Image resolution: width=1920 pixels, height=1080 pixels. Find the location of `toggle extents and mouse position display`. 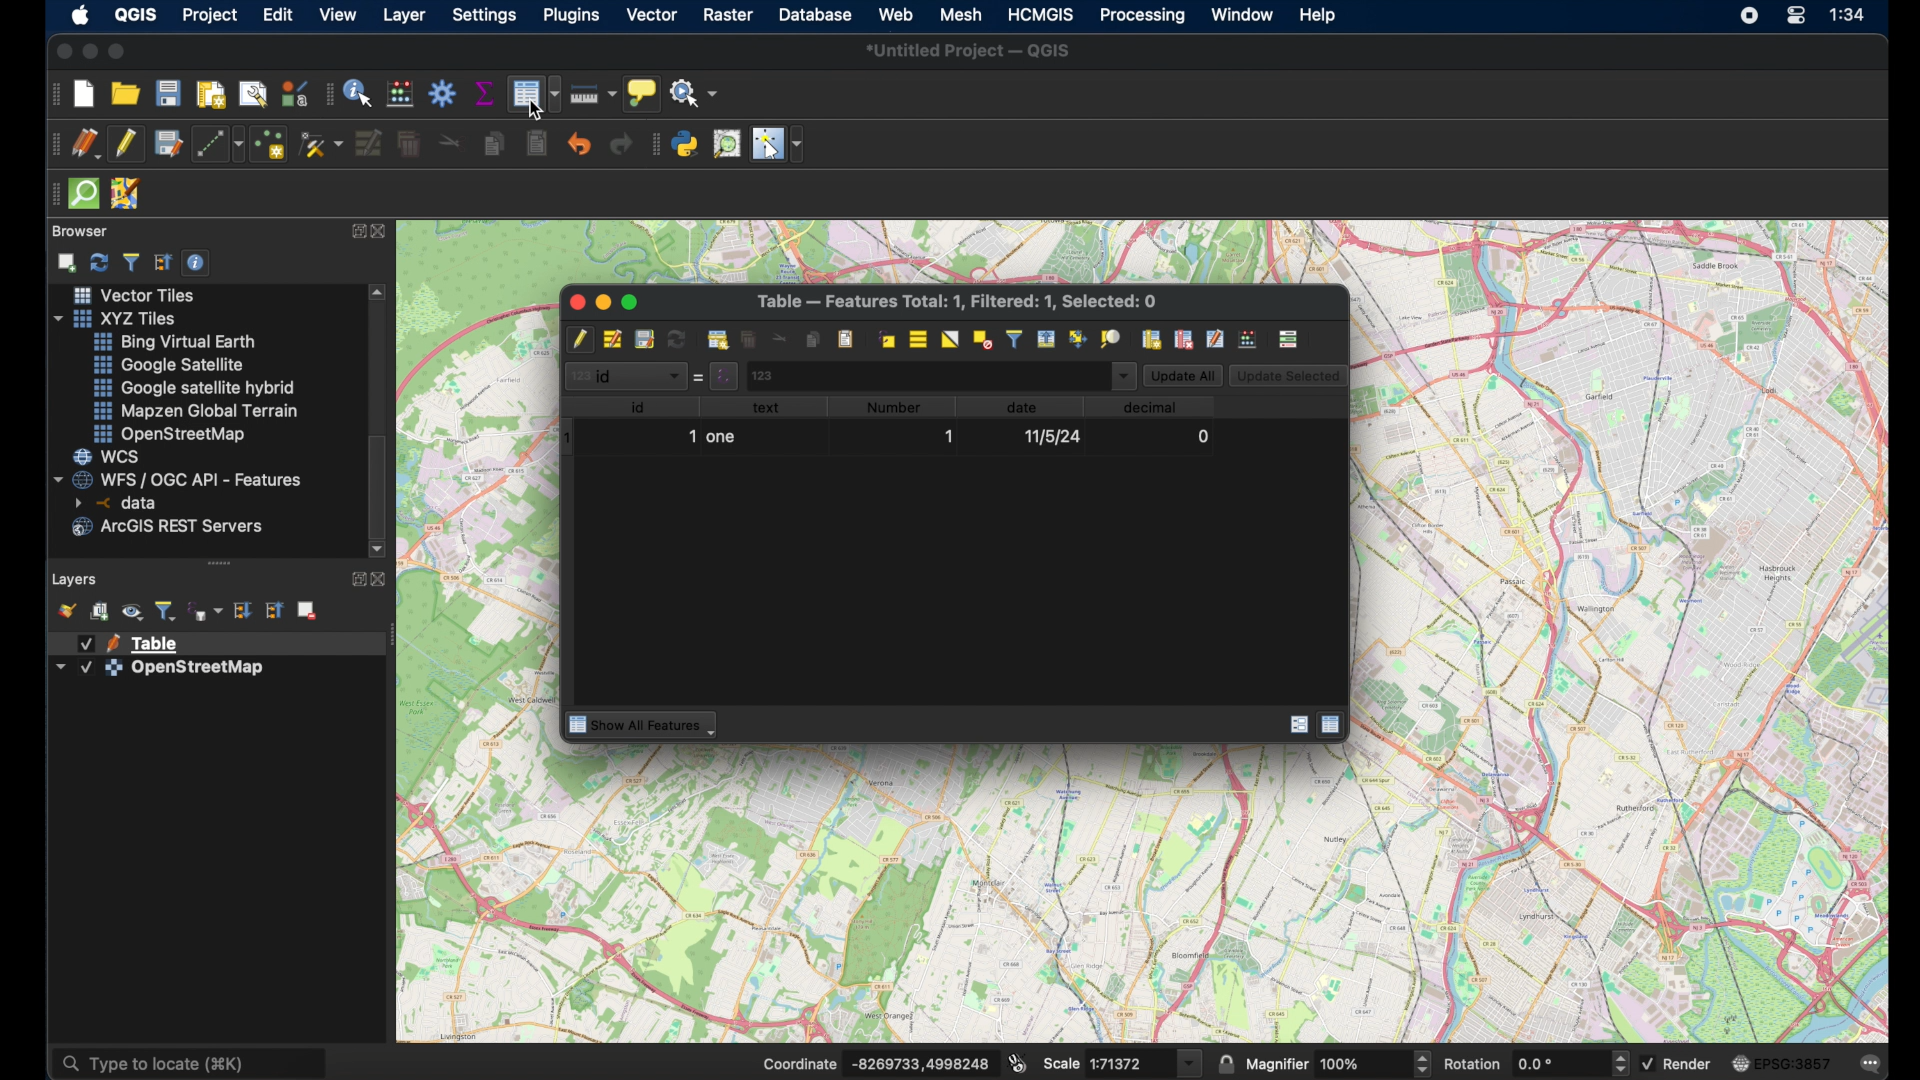

toggle extents and mouse position display is located at coordinates (1019, 1062).